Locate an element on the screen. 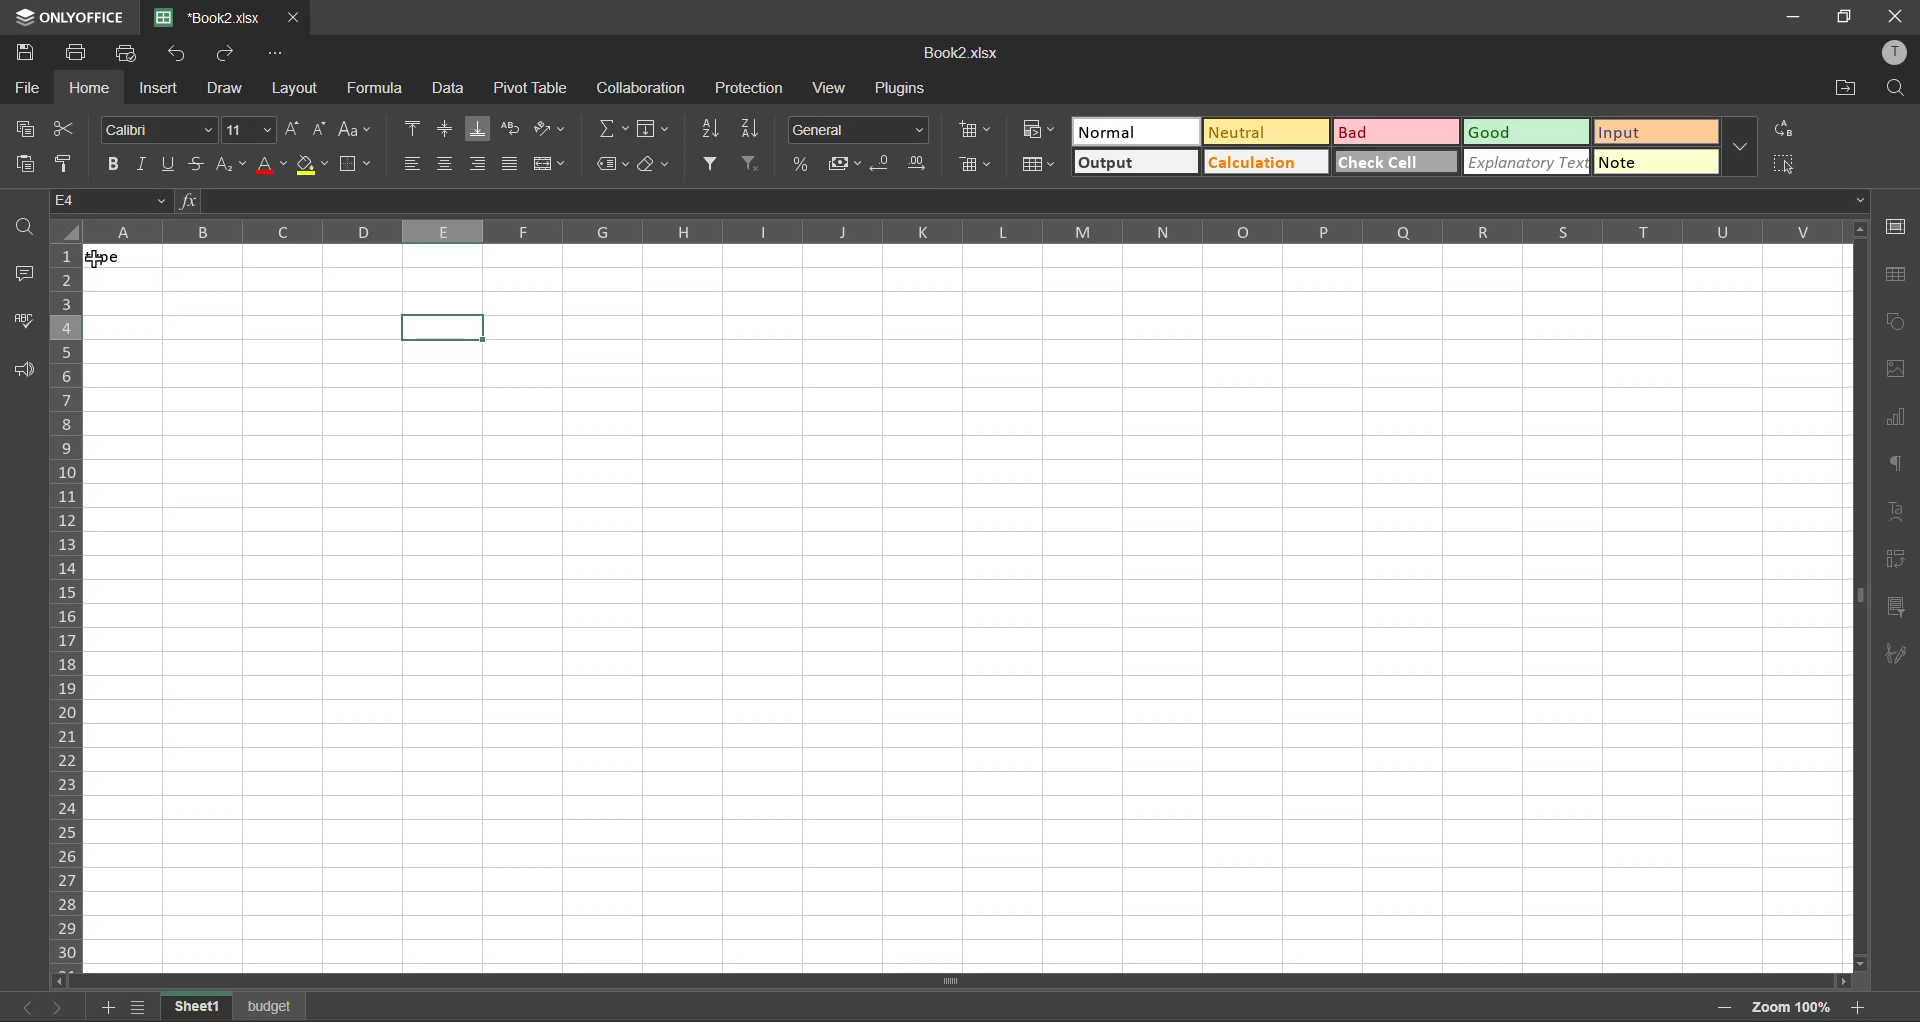 This screenshot has width=1920, height=1022. merge and center is located at coordinates (550, 163).